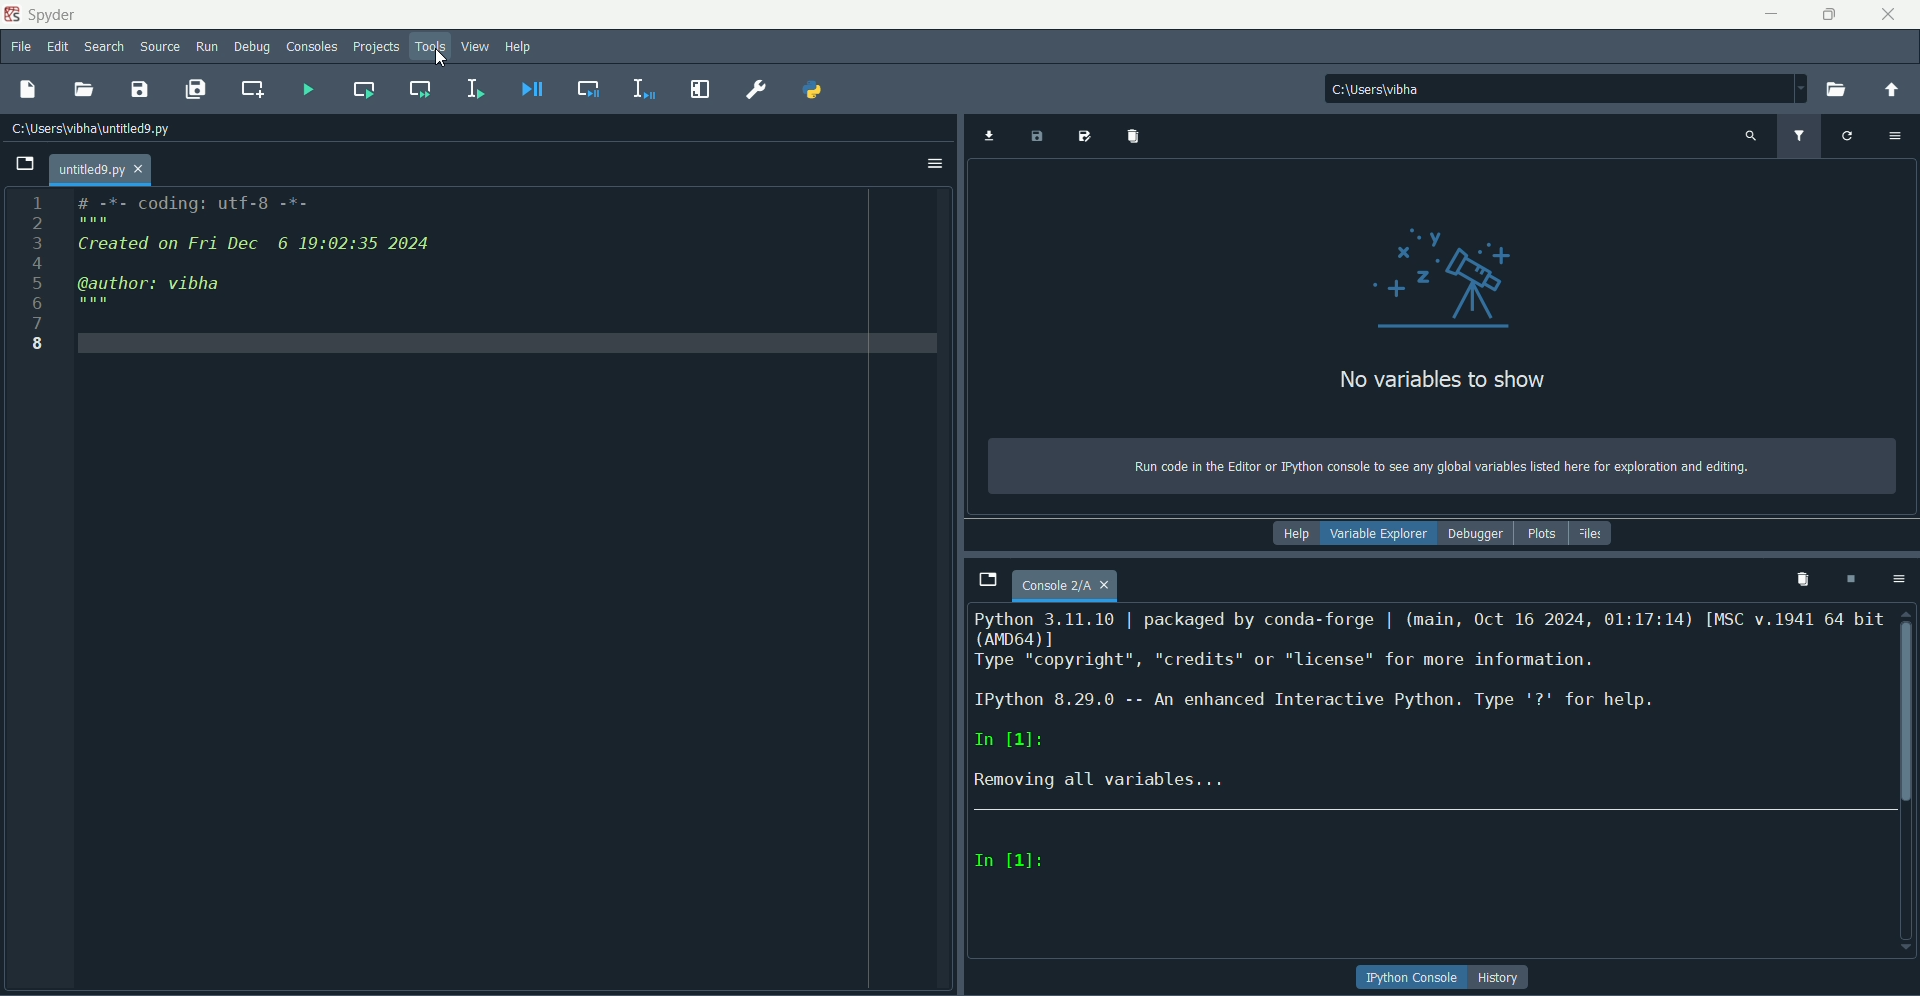 The height and width of the screenshot is (996, 1920). What do you see at coordinates (1037, 138) in the screenshot?
I see `save data` at bounding box center [1037, 138].